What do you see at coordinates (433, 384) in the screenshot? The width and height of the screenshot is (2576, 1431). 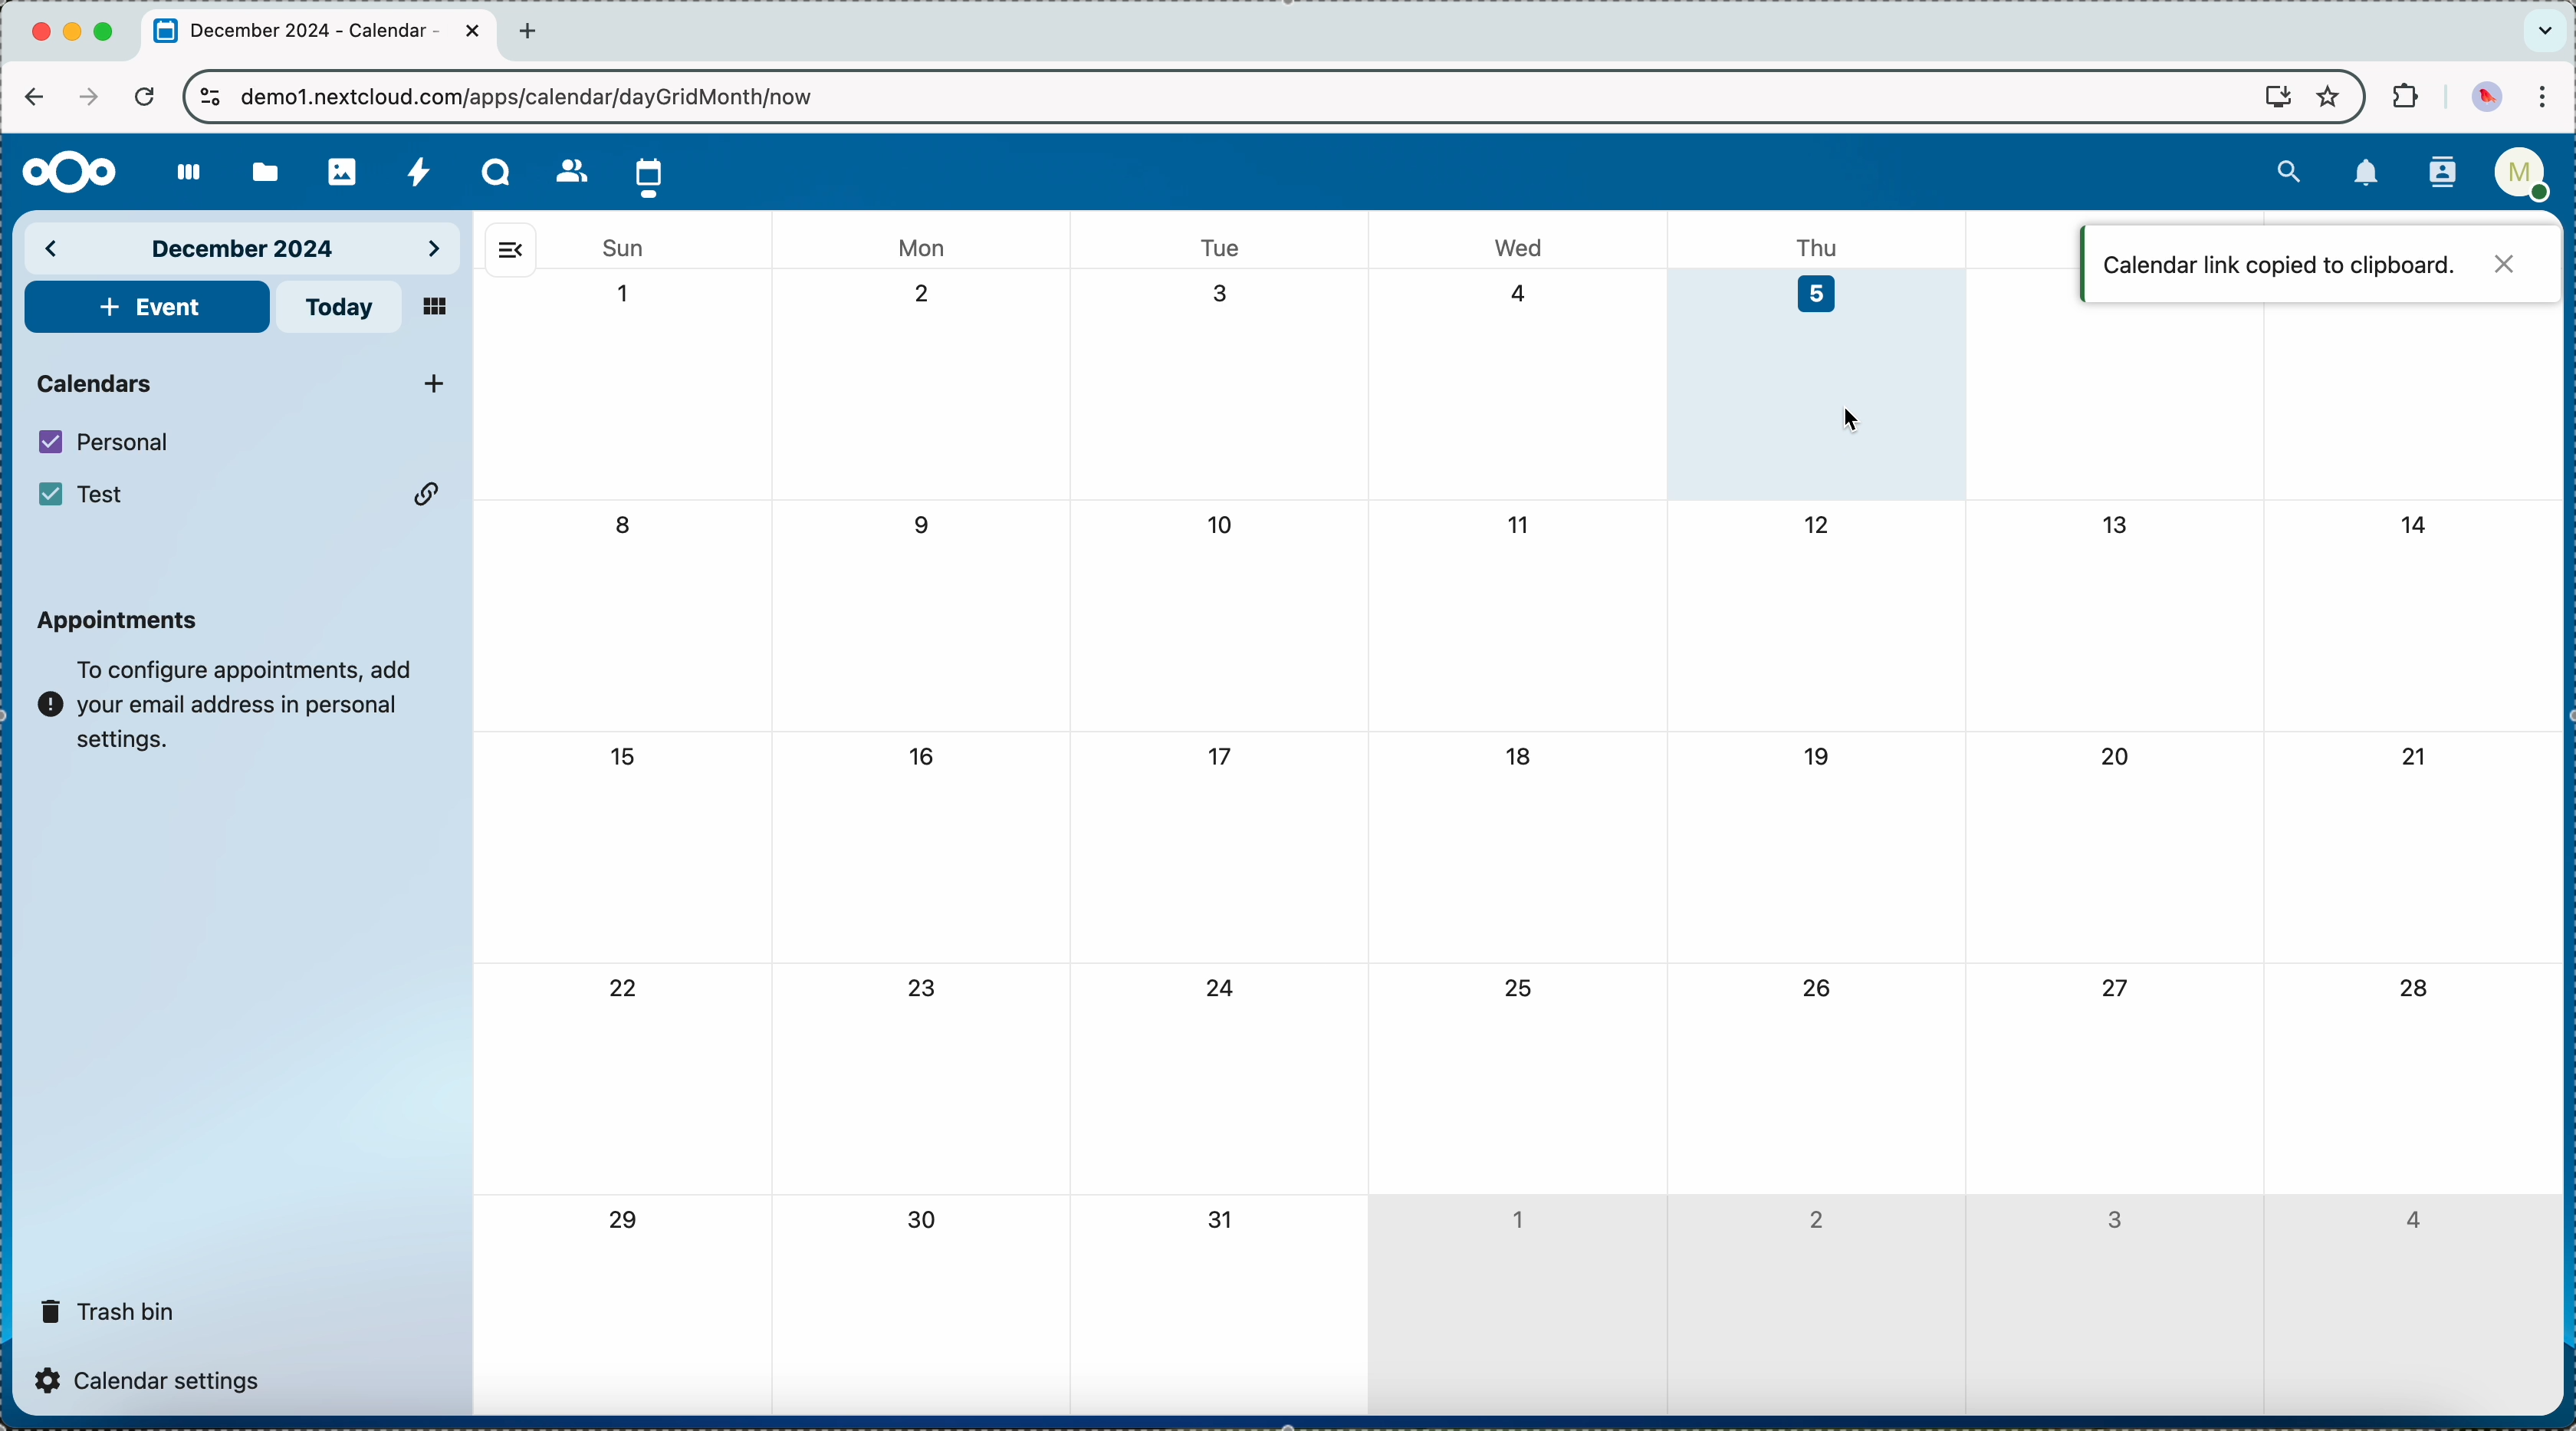 I see `click on add new calendar` at bounding box center [433, 384].